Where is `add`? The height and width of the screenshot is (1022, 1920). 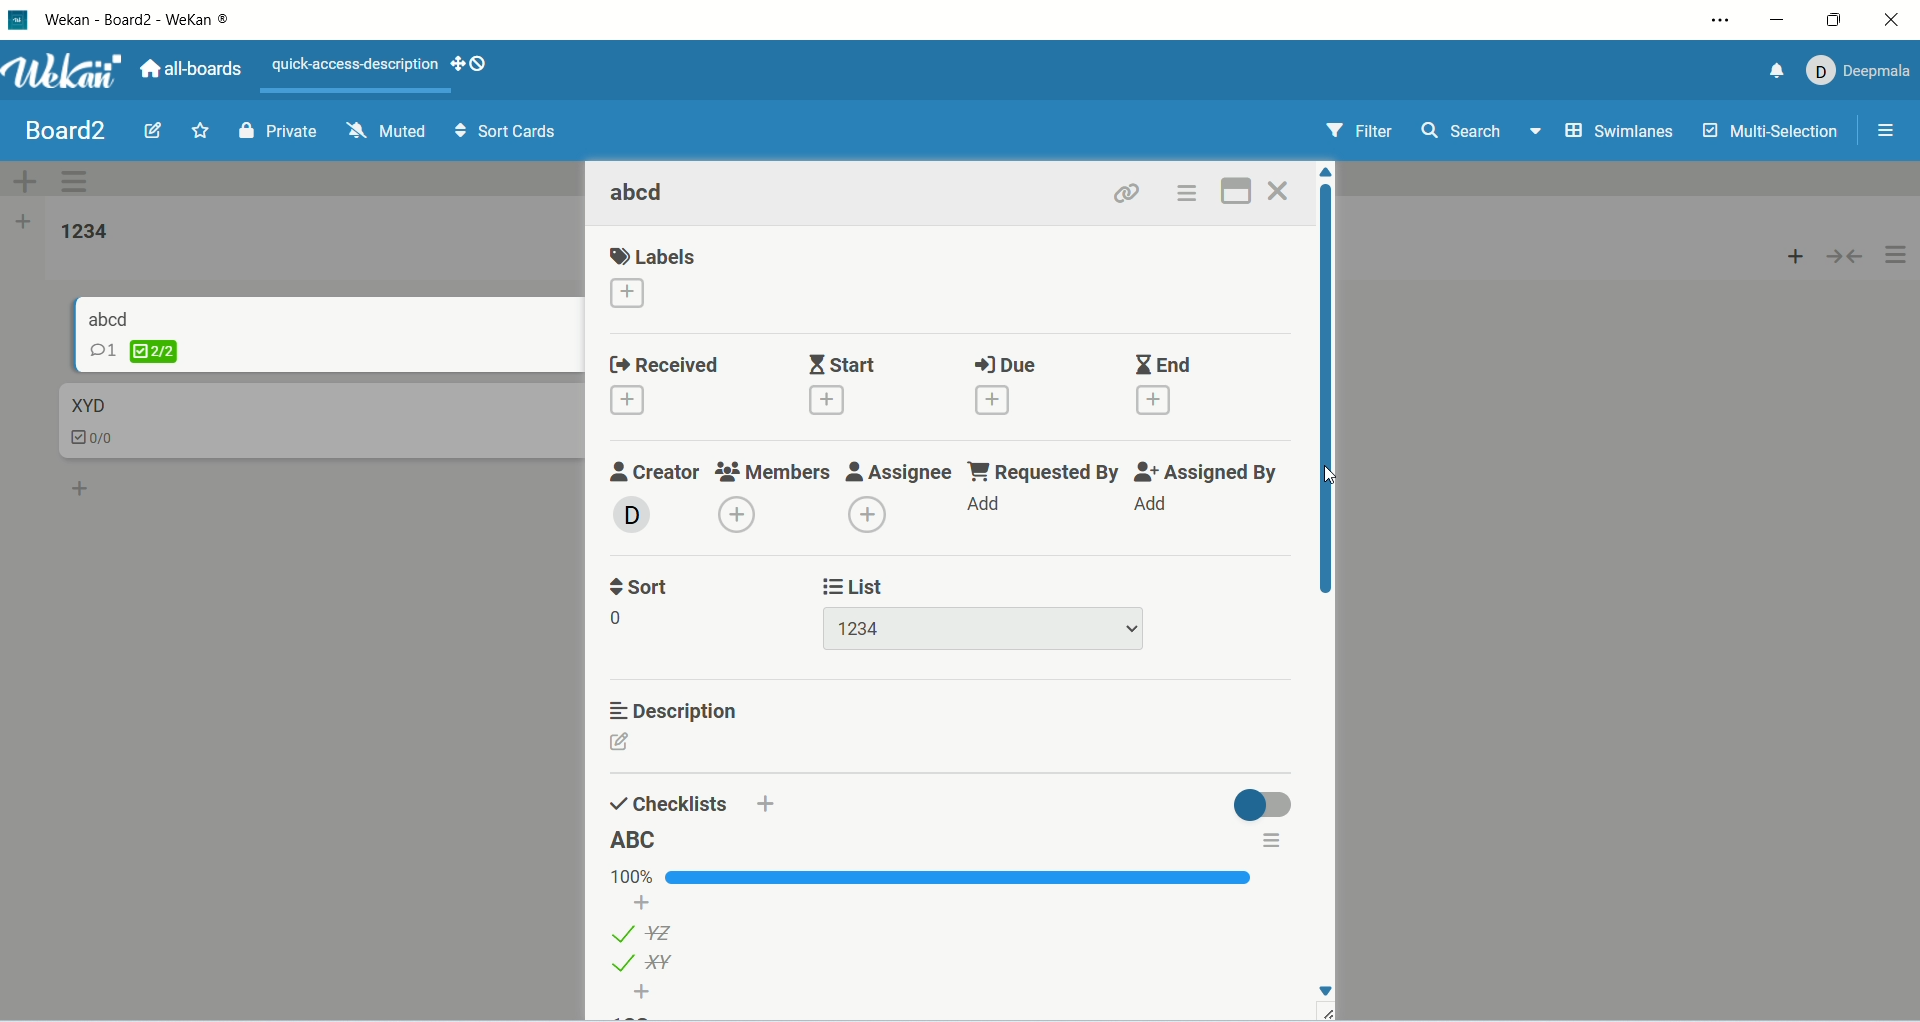 add is located at coordinates (83, 487).